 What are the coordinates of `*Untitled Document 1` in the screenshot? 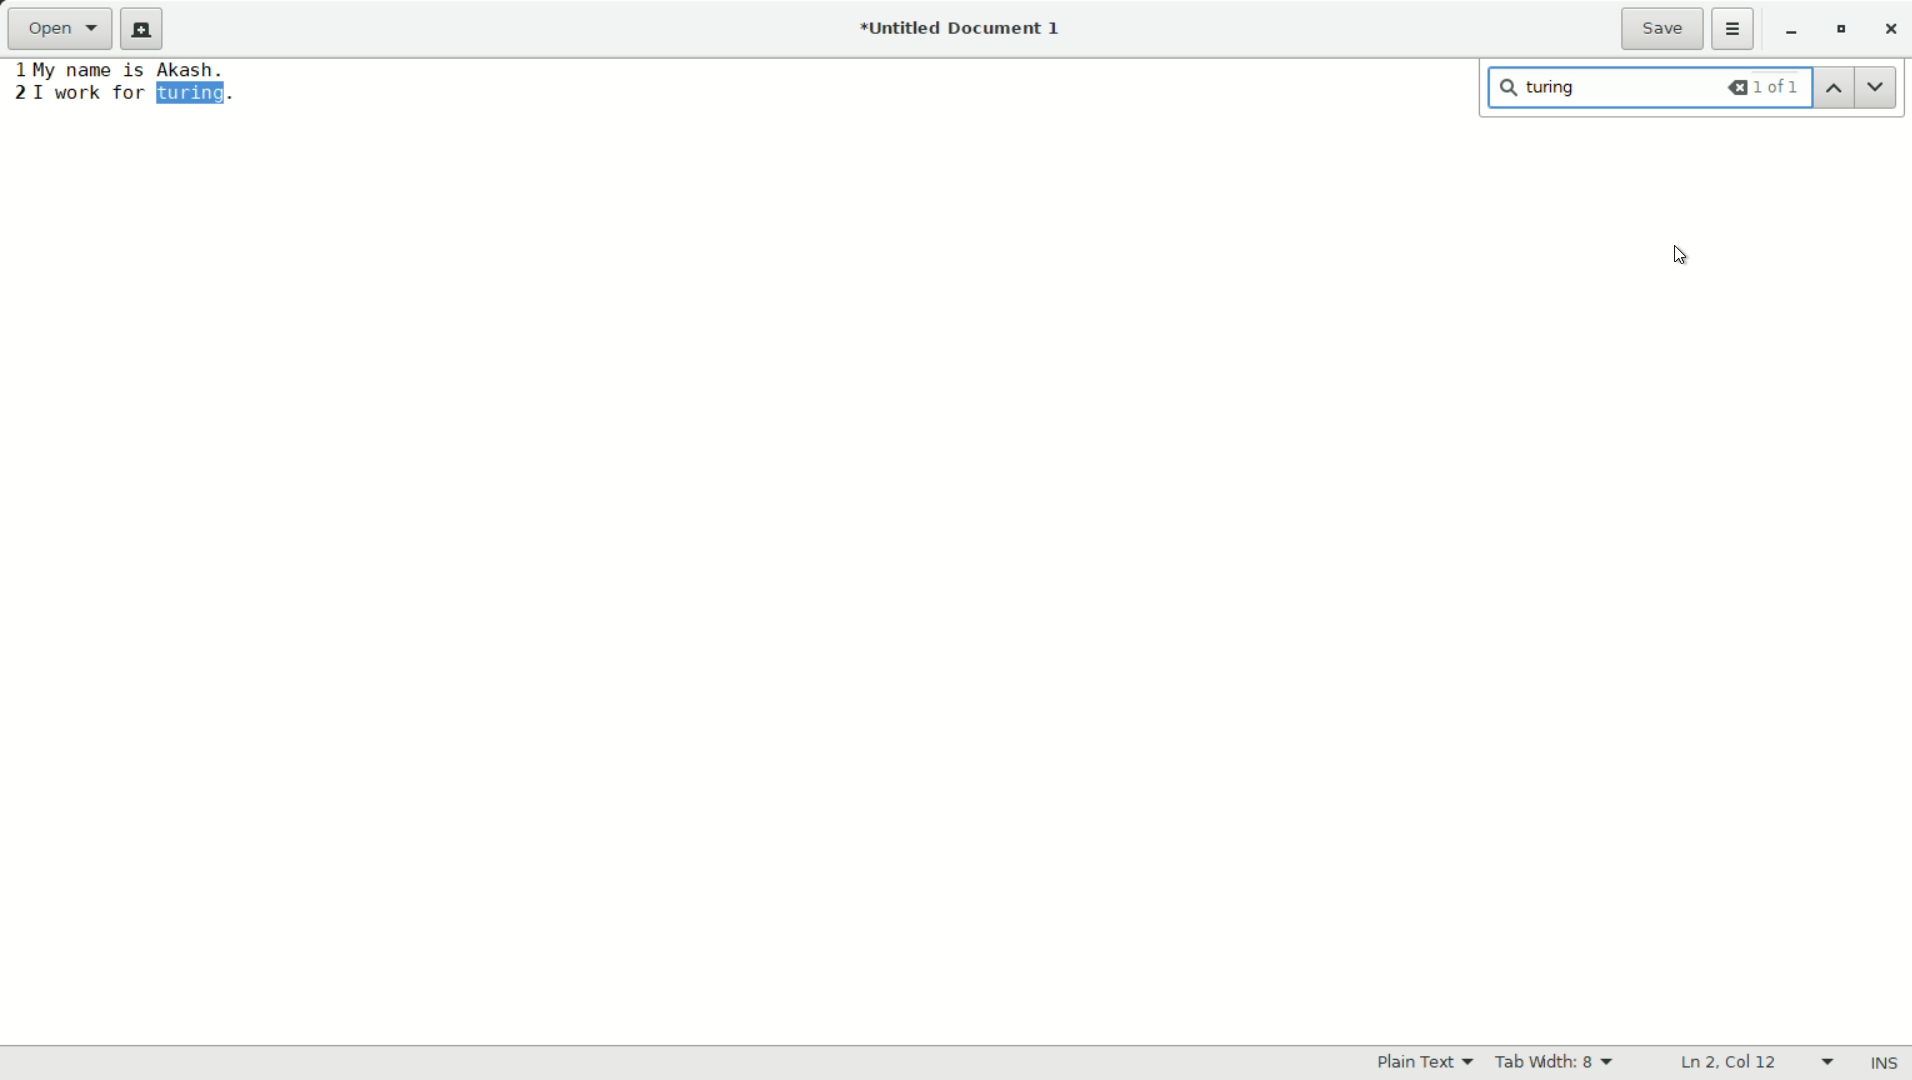 It's located at (964, 30).